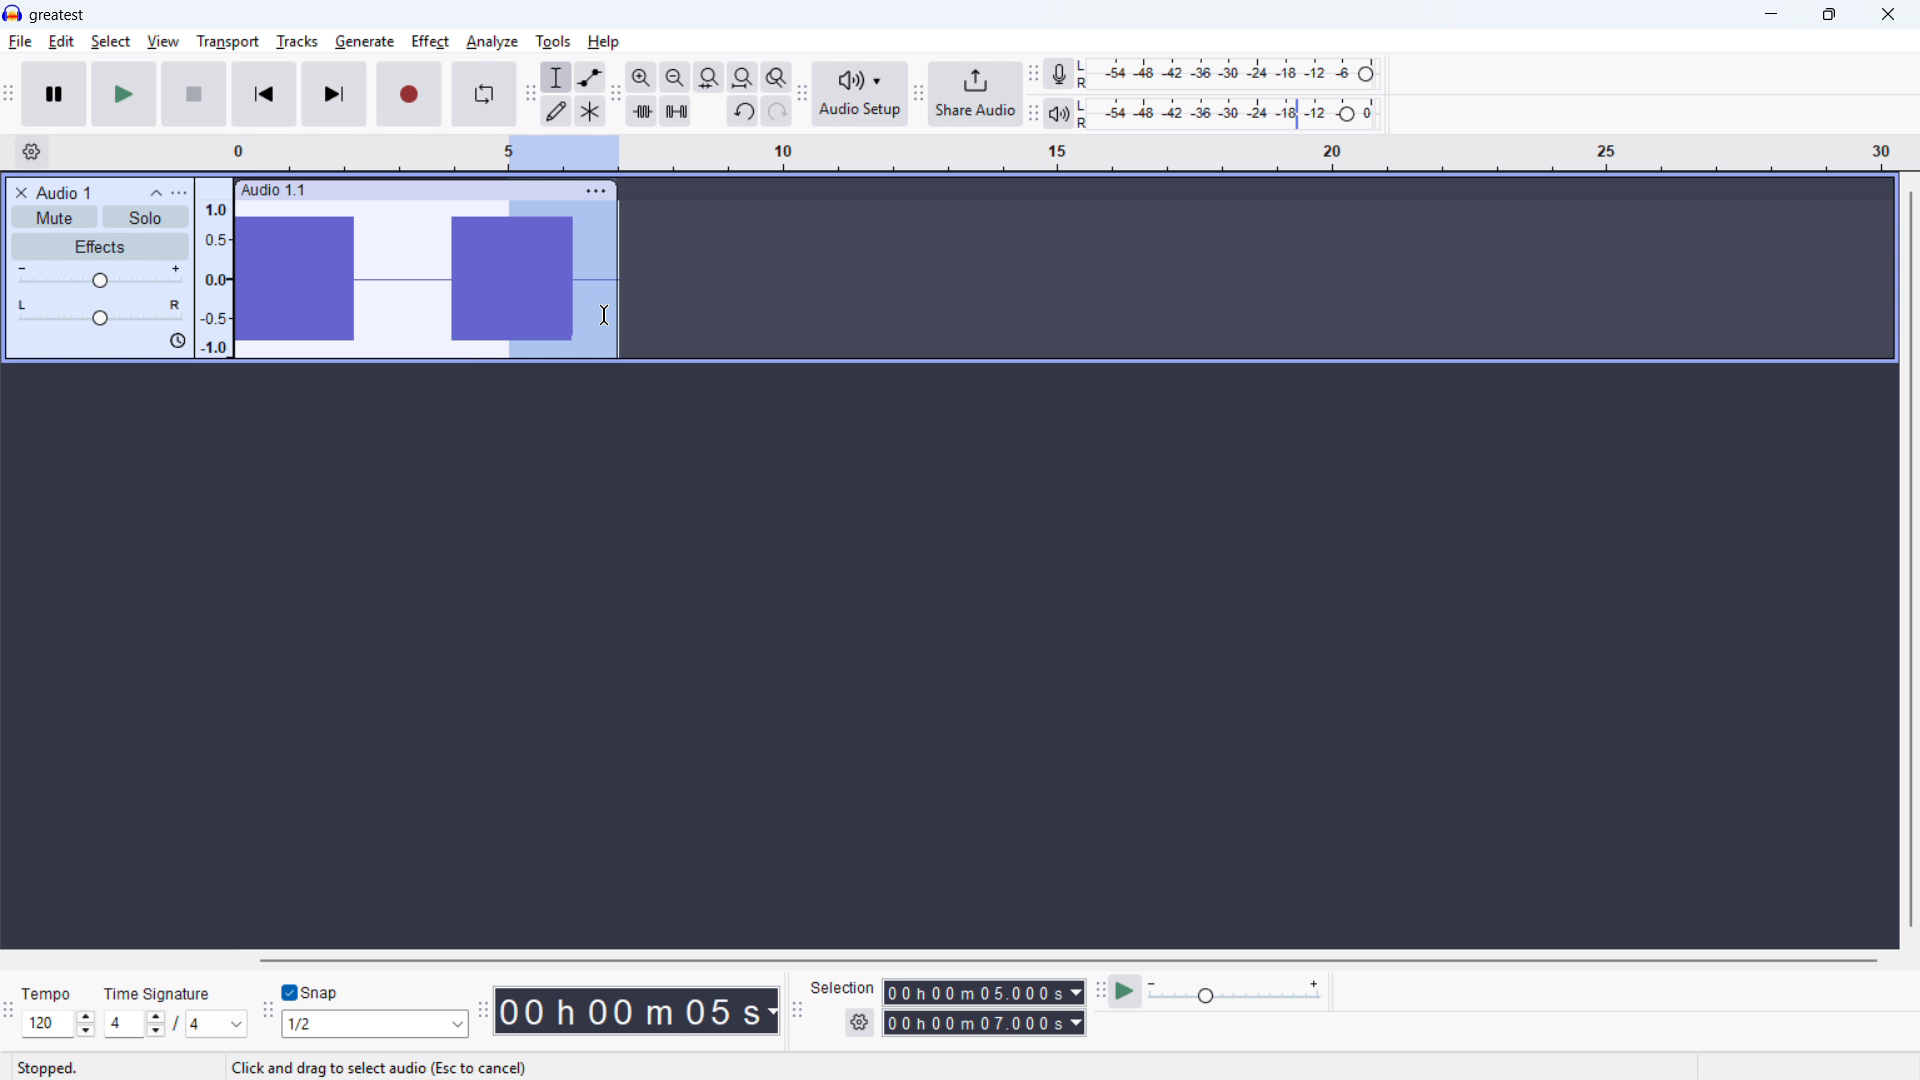 This screenshot has height=1080, width=1920. I want to click on Edit toolbar , so click(615, 94).